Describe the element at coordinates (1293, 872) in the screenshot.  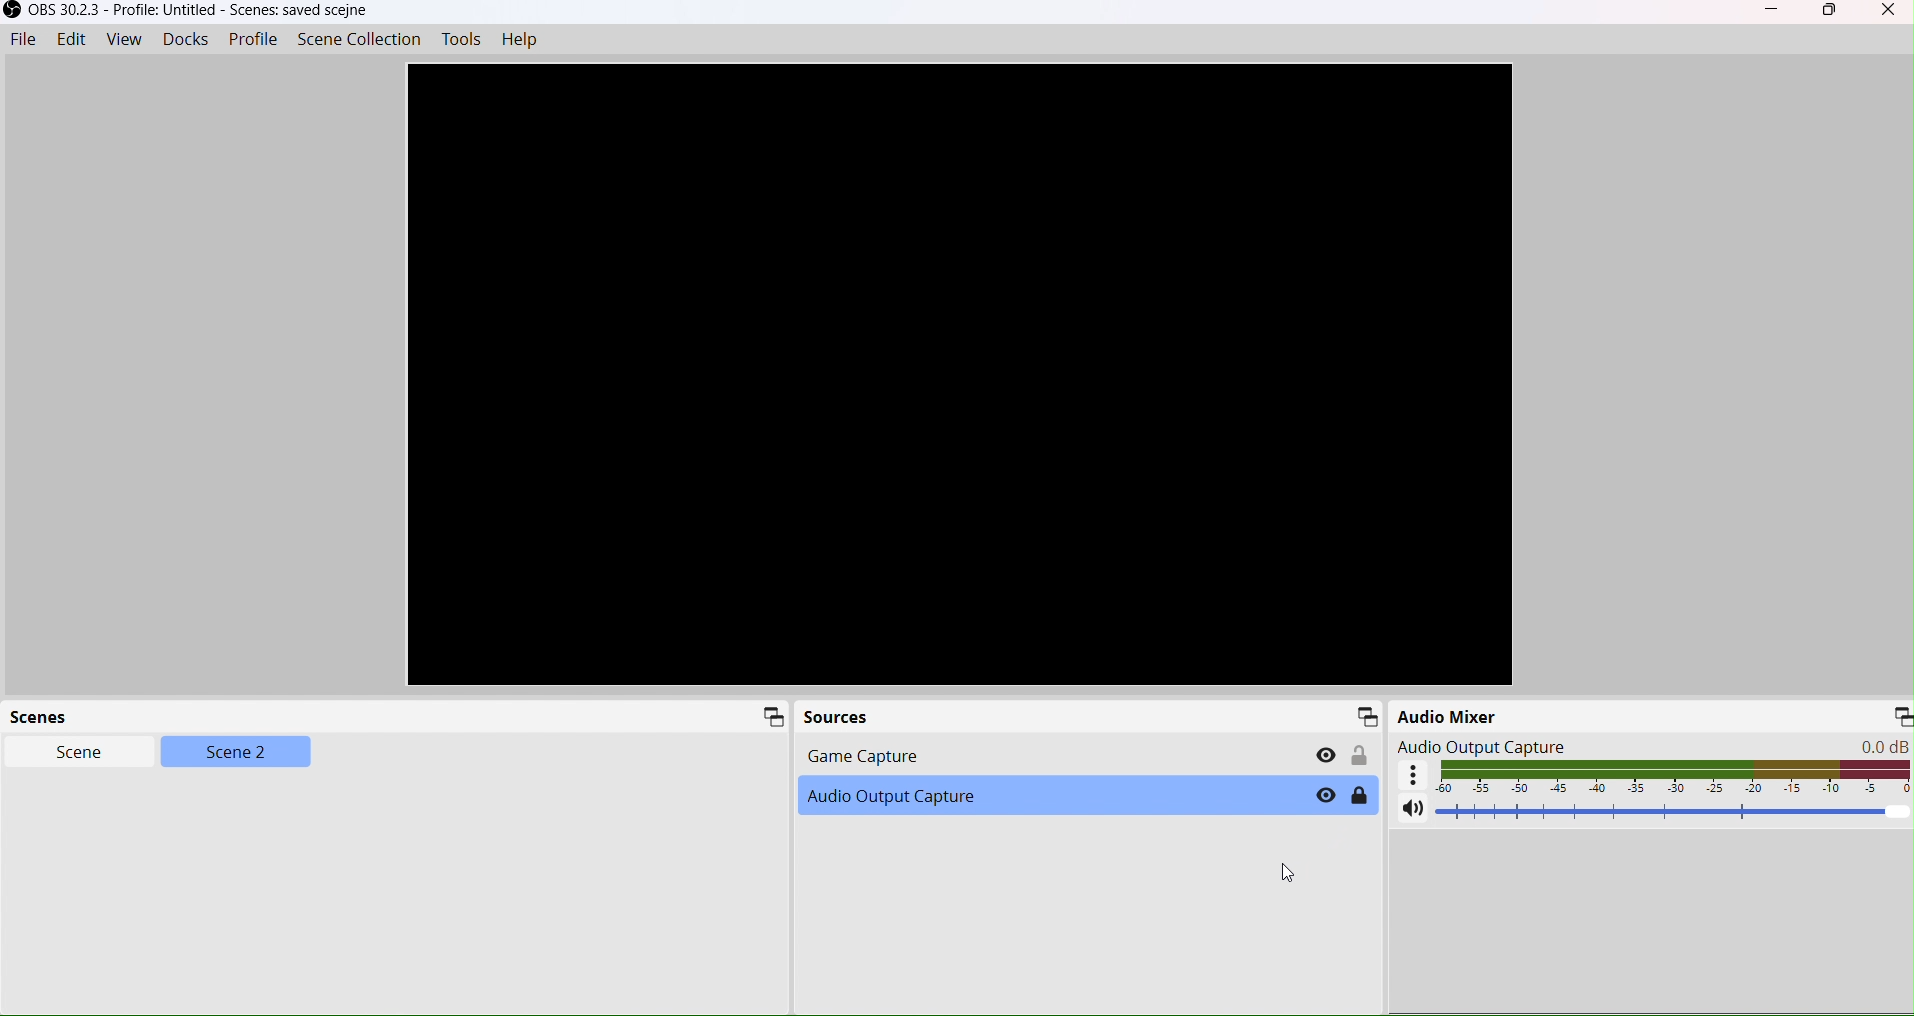
I see `Cursor` at that location.